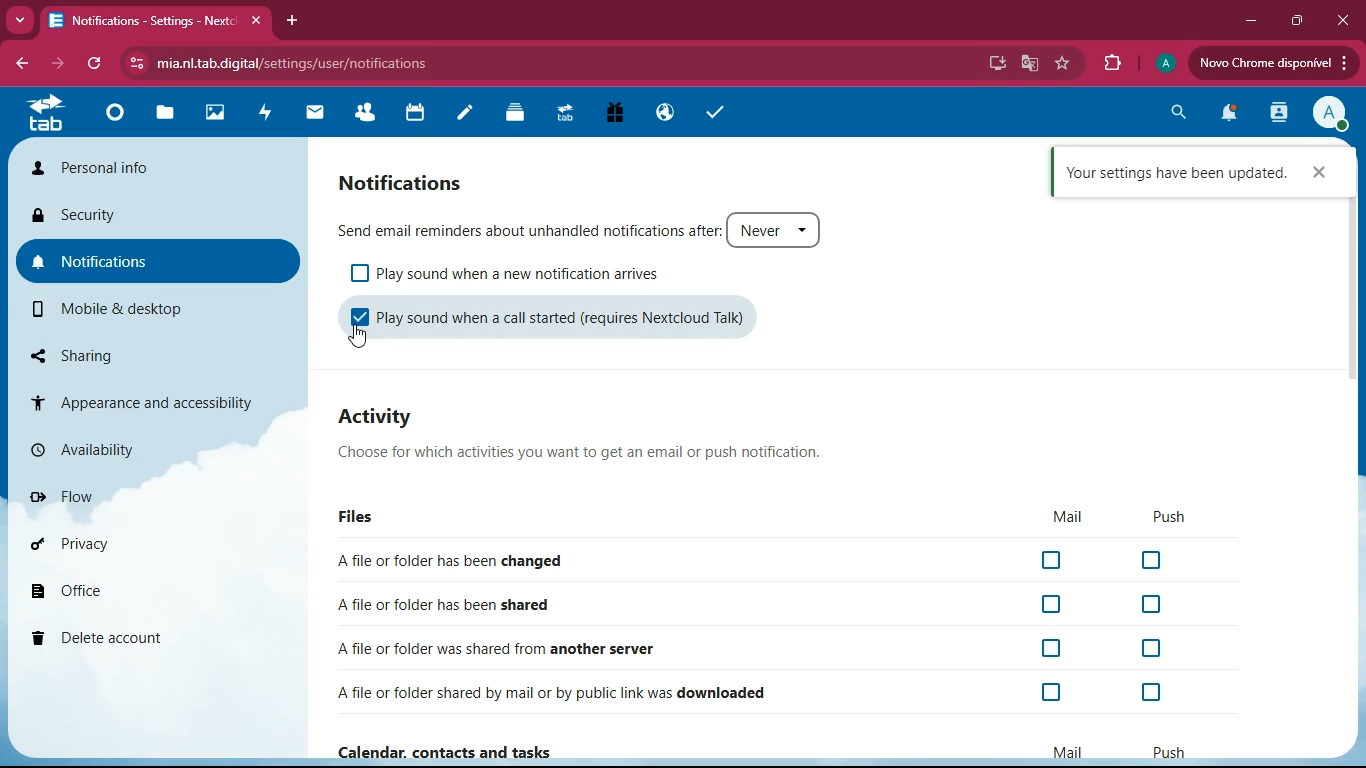  What do you see at coordinates (568, 117) in the screenshot?
I see `tab` at bounding box center [568, 117].